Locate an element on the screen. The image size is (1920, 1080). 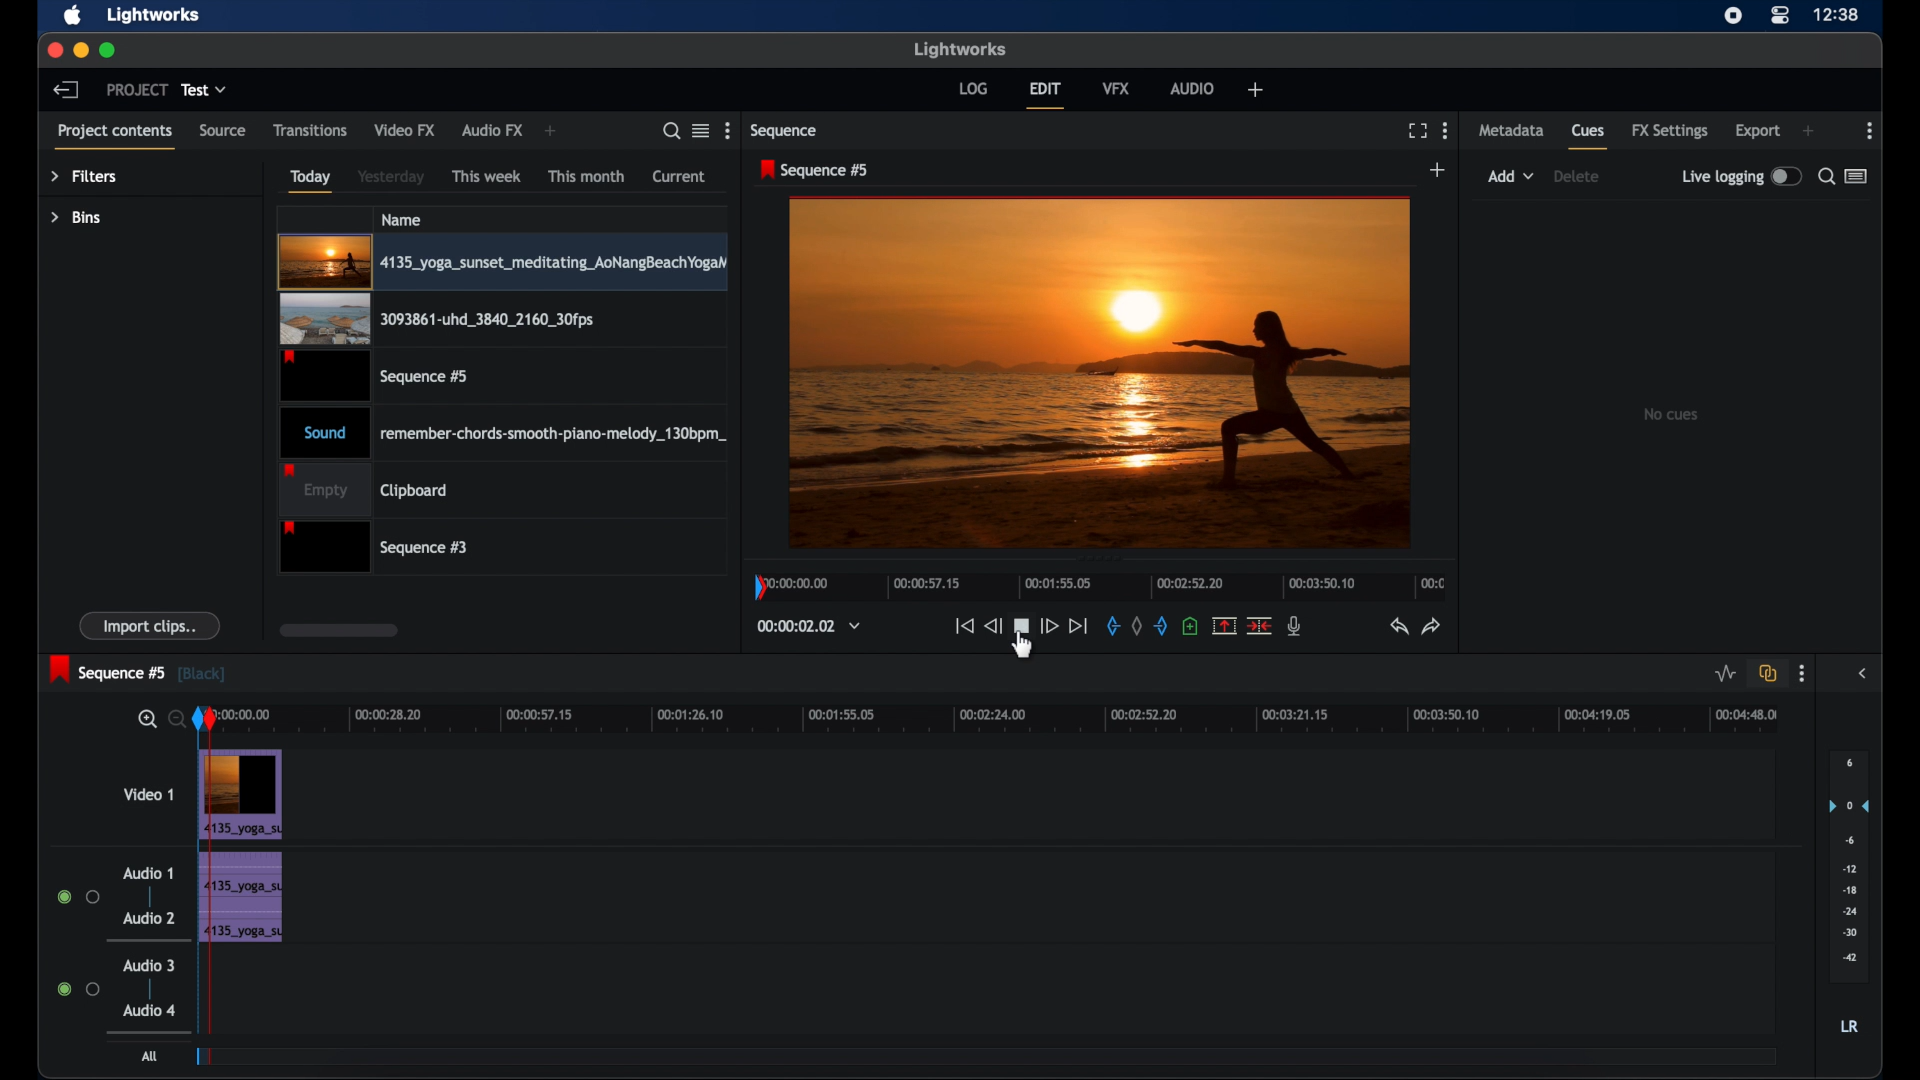
import clips is located at coordinates (149, 626).